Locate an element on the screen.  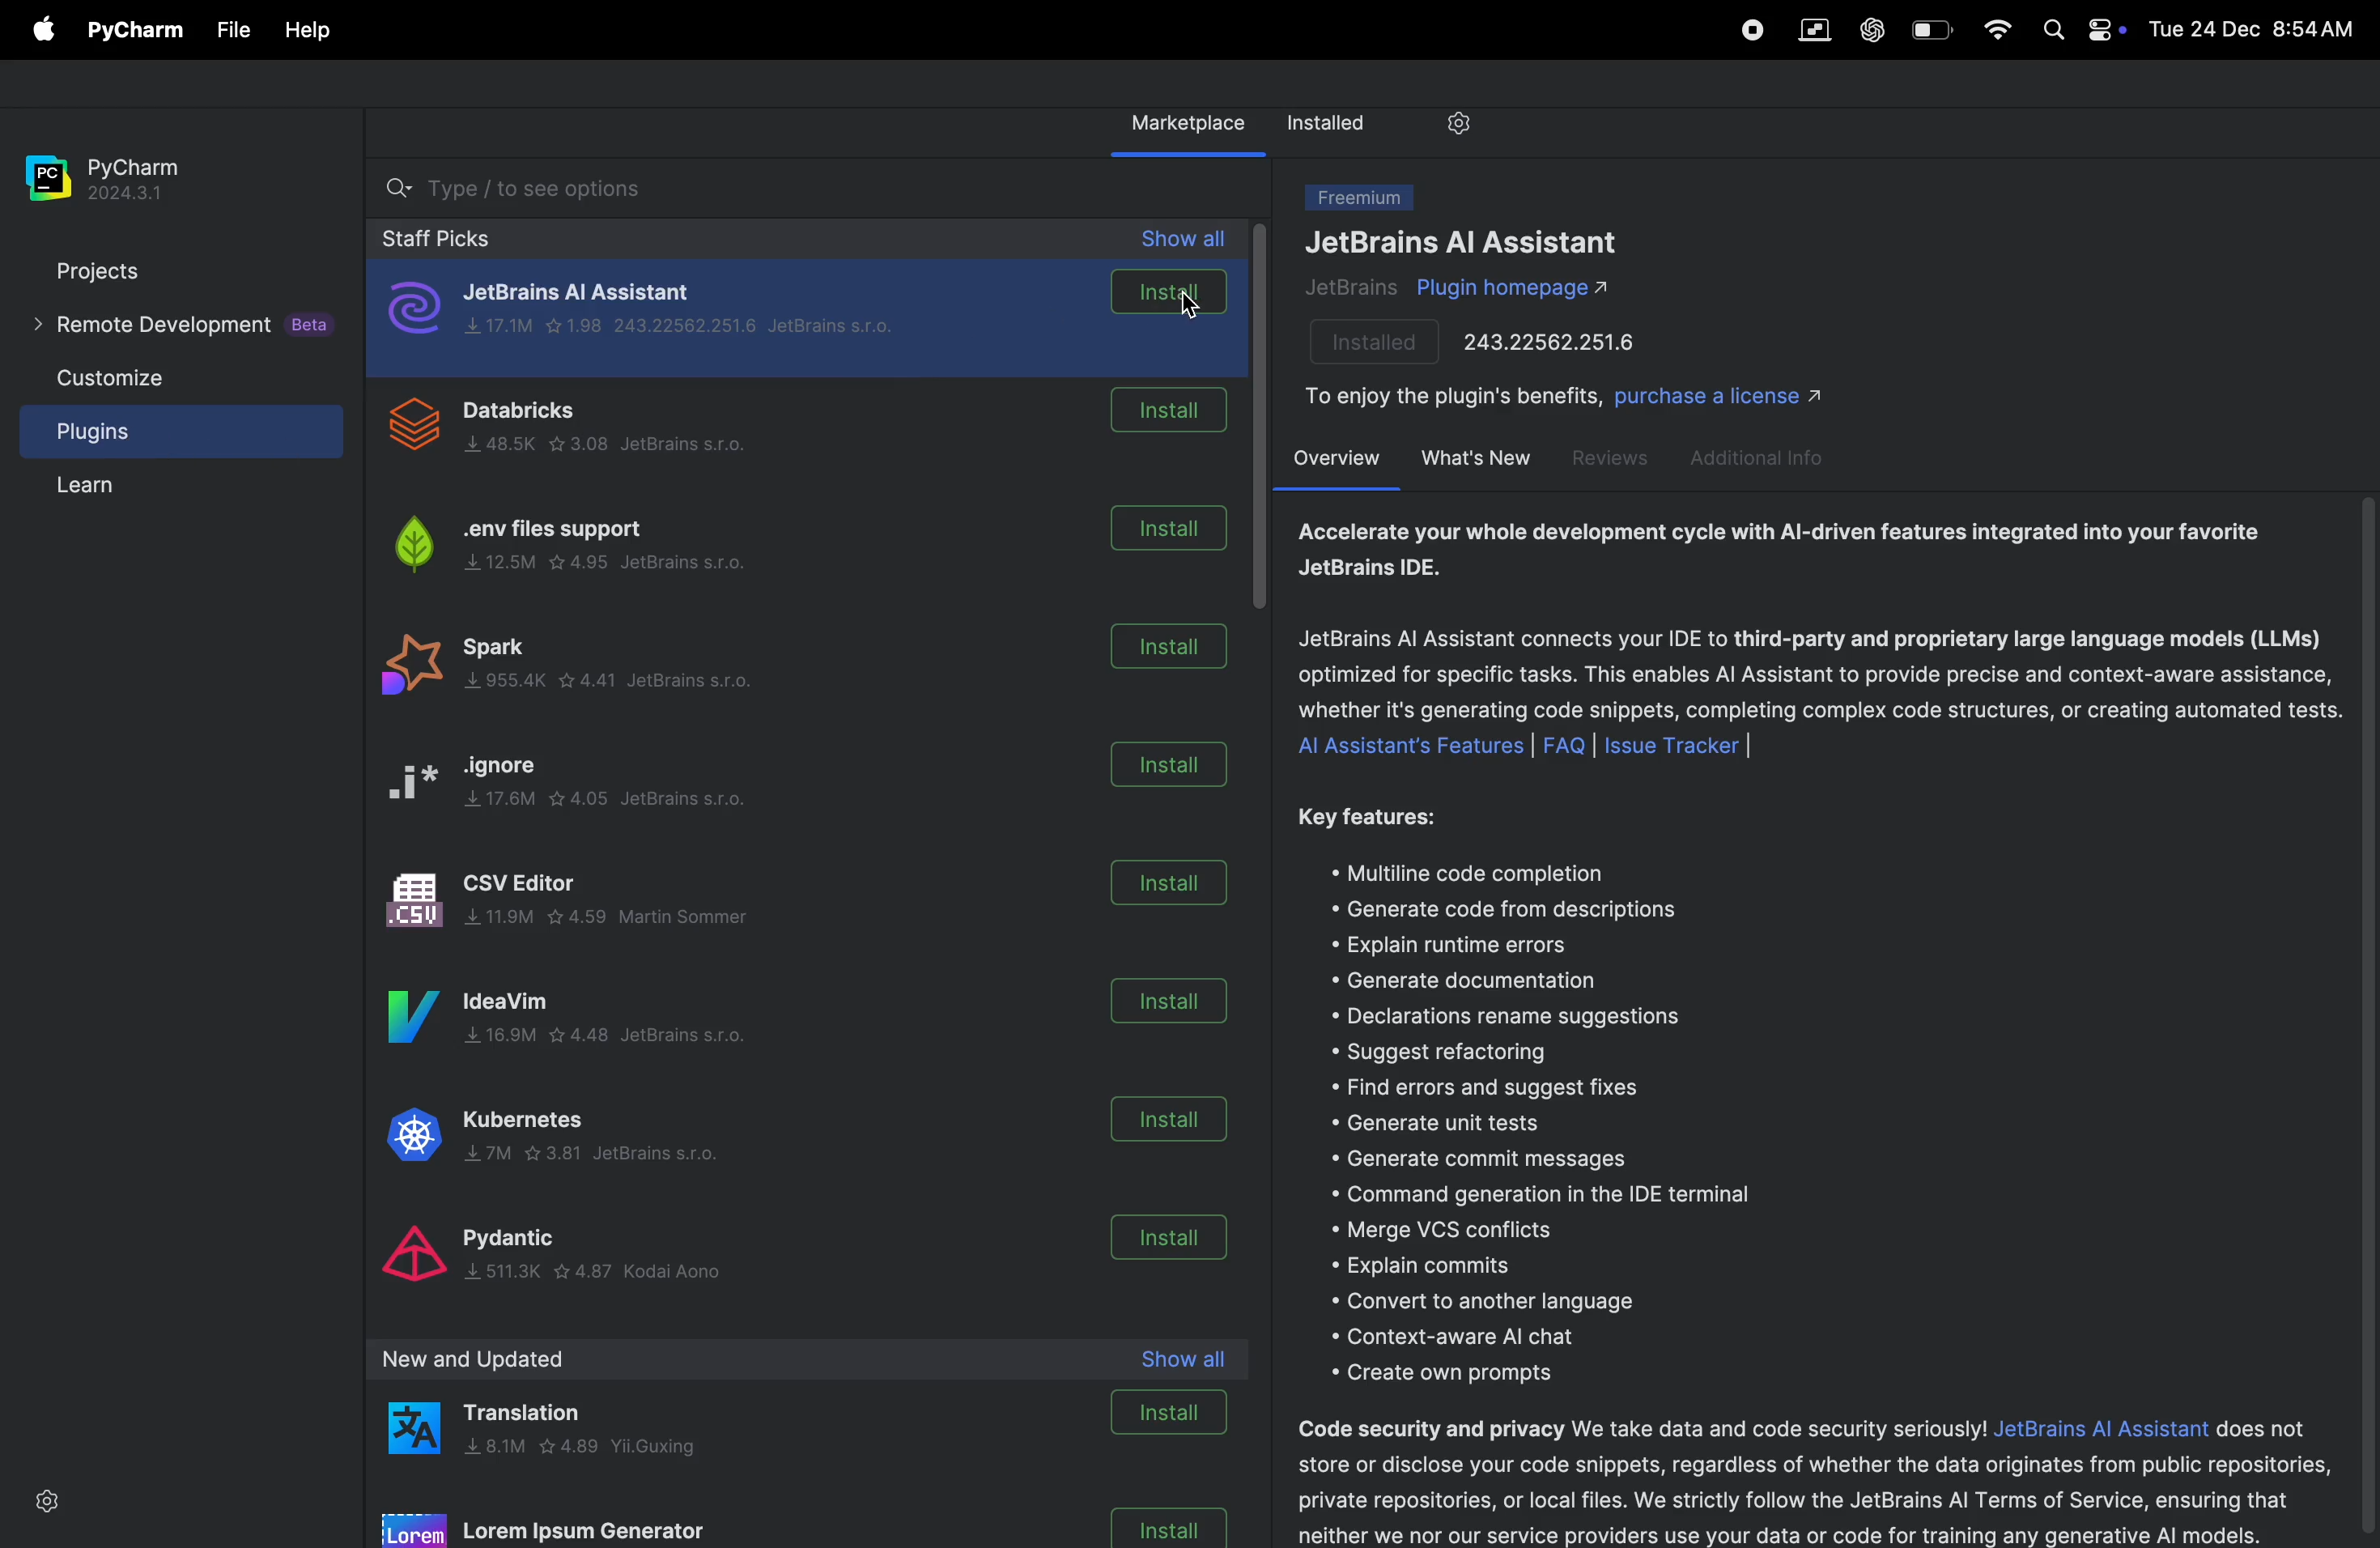
kubernates is located at coordinates (567, 1138).